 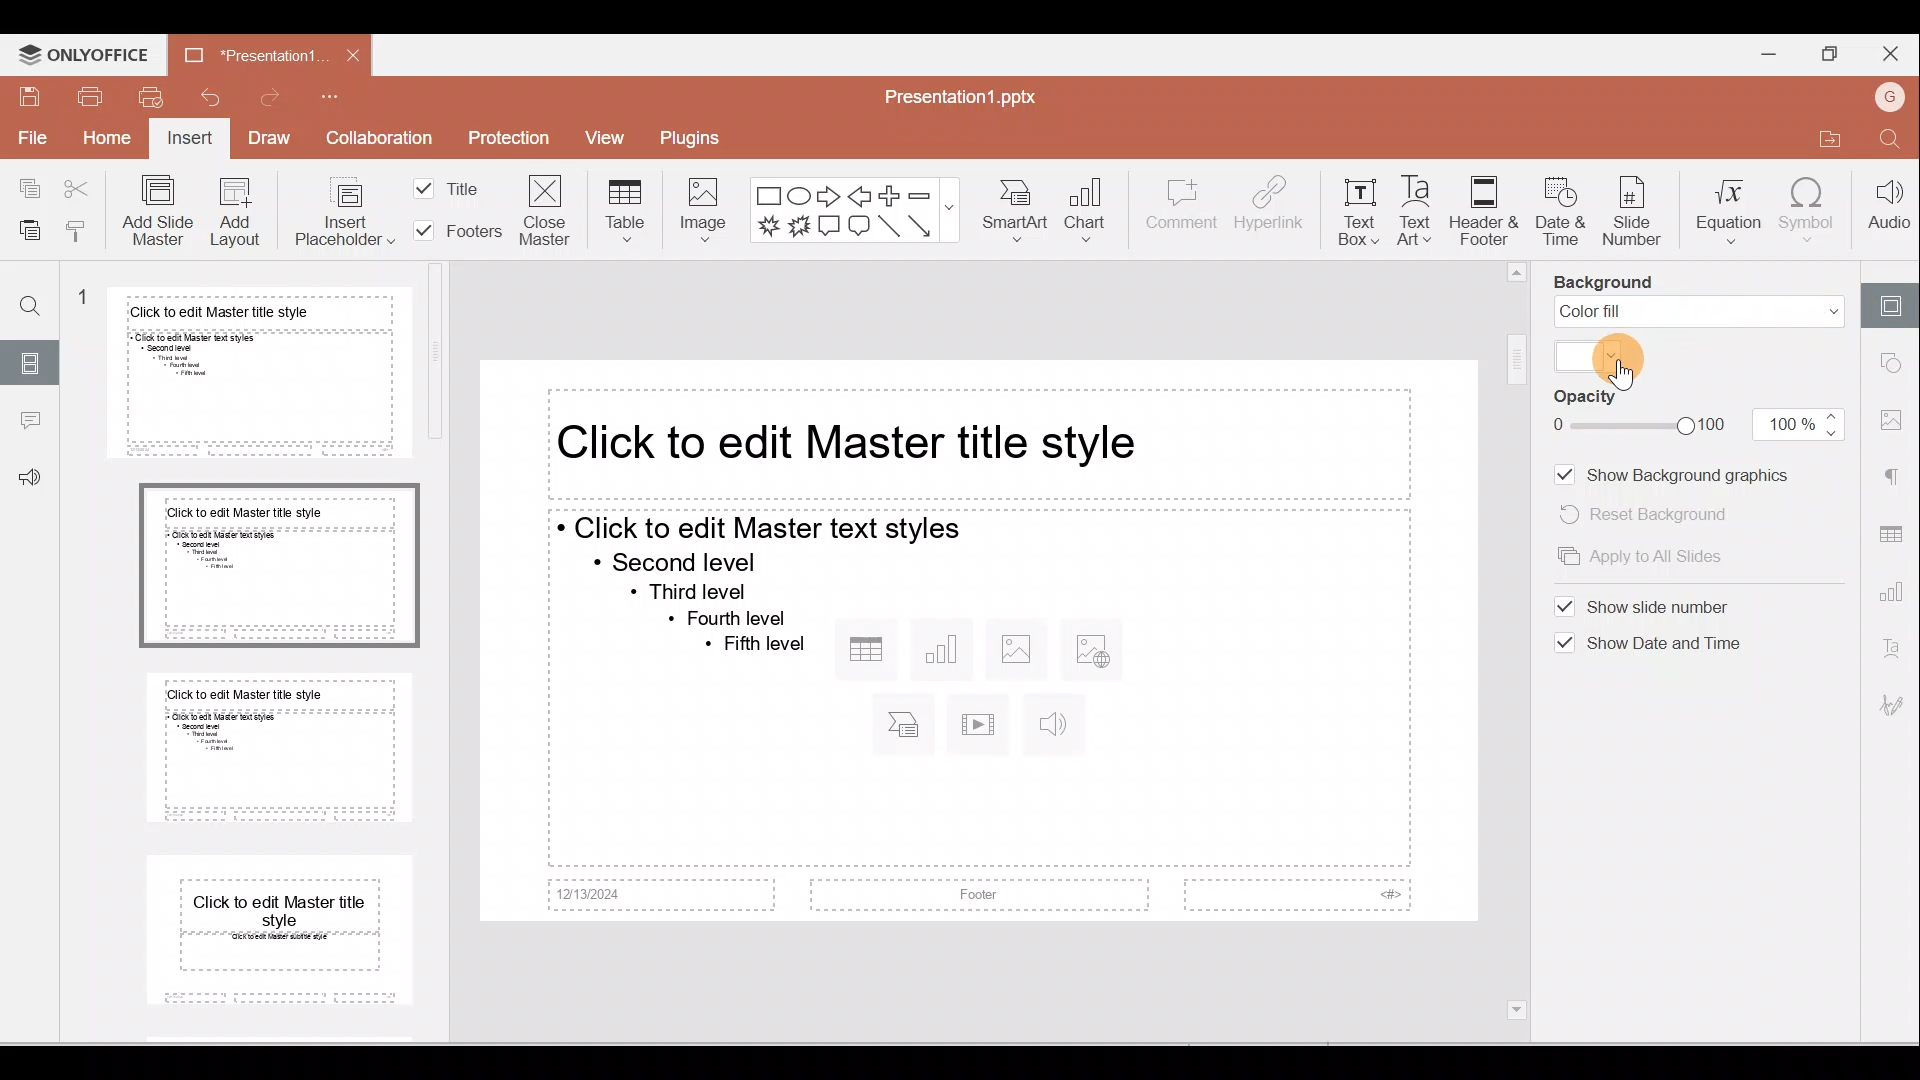 I want to click on File, so click(x=30, y=140).